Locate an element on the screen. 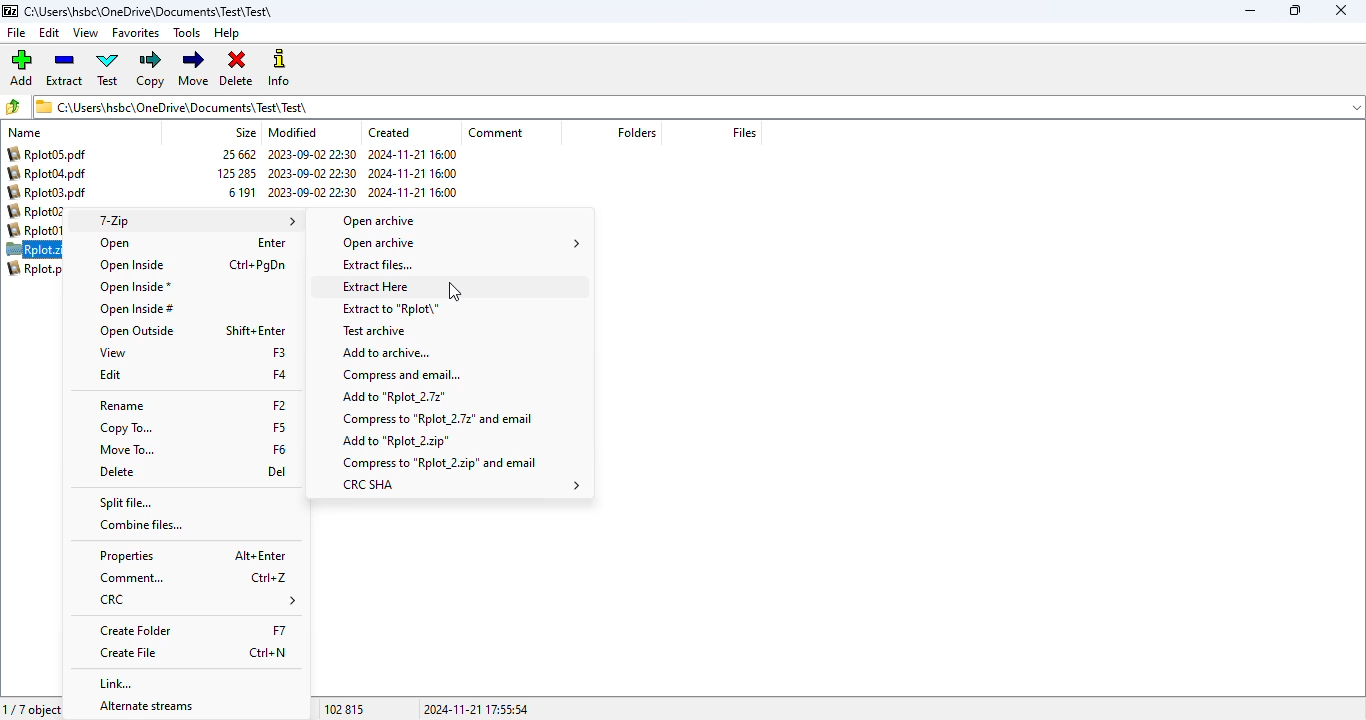  folders is located at coordinates (636, 132).